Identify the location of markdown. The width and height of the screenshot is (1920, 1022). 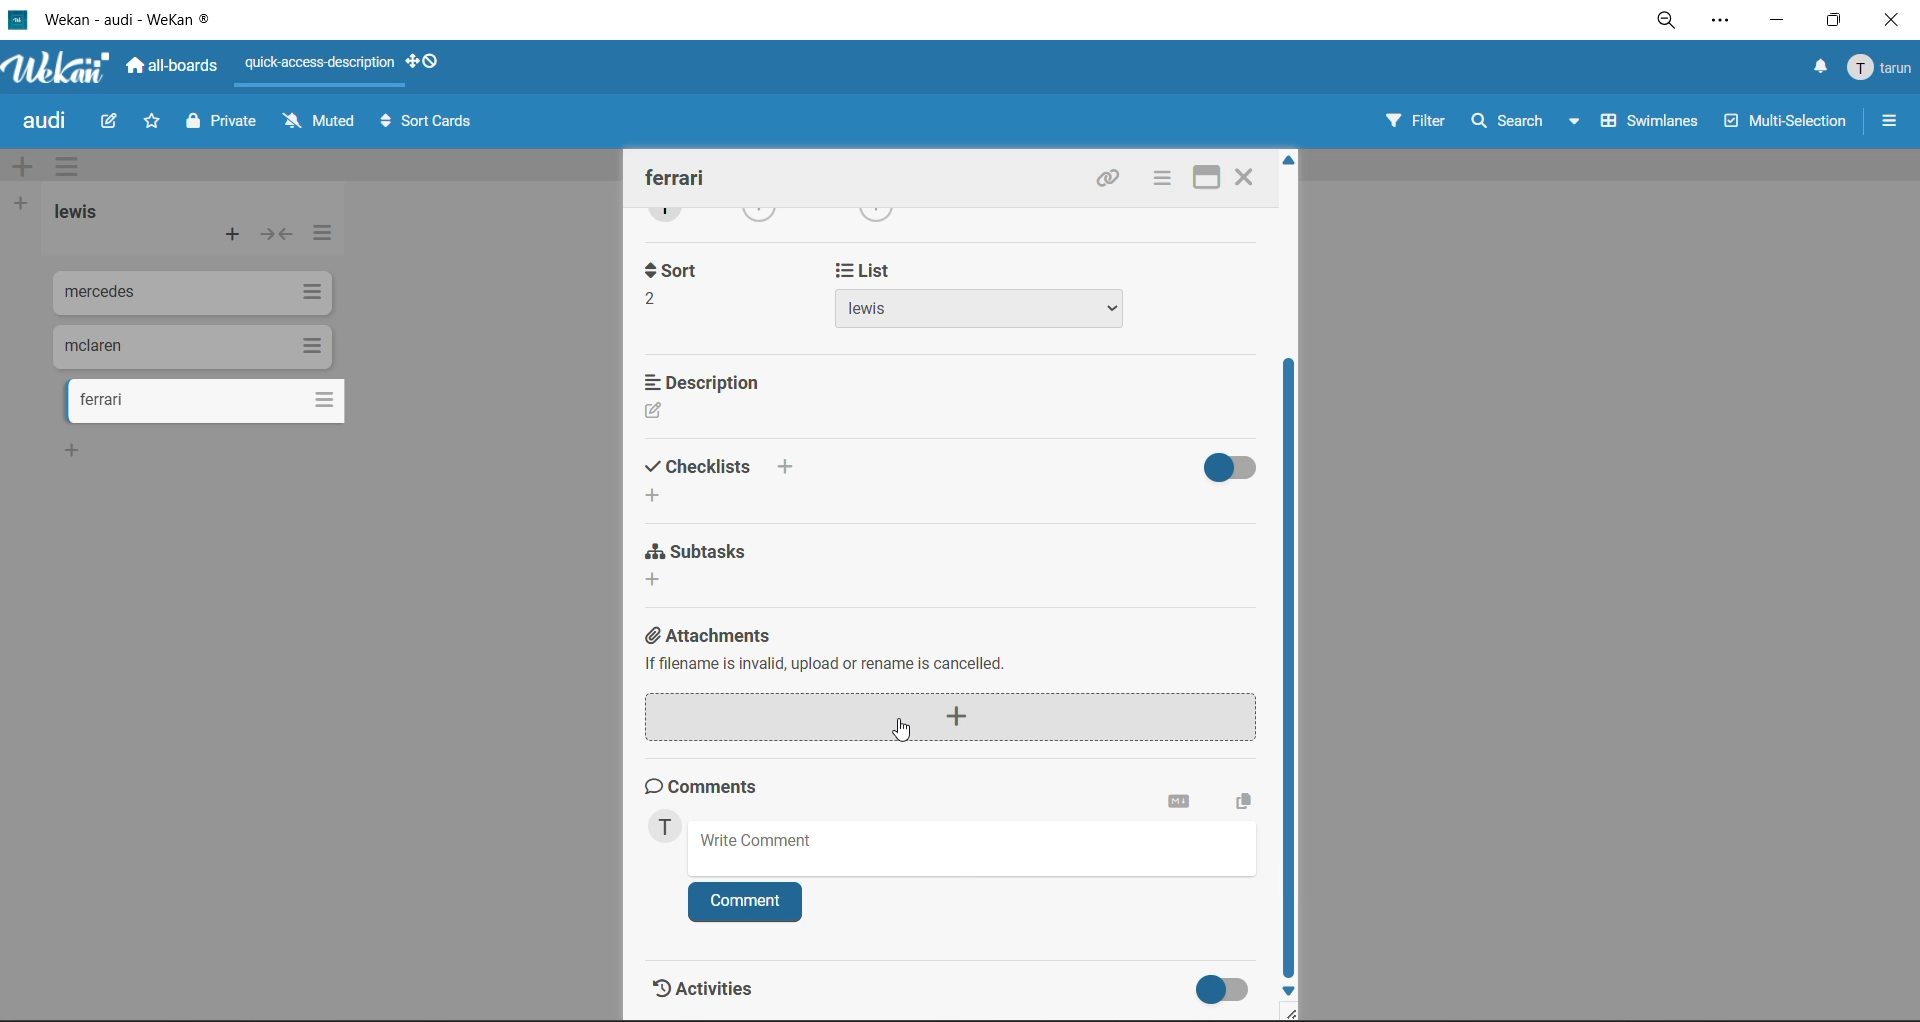
(1180, 802).